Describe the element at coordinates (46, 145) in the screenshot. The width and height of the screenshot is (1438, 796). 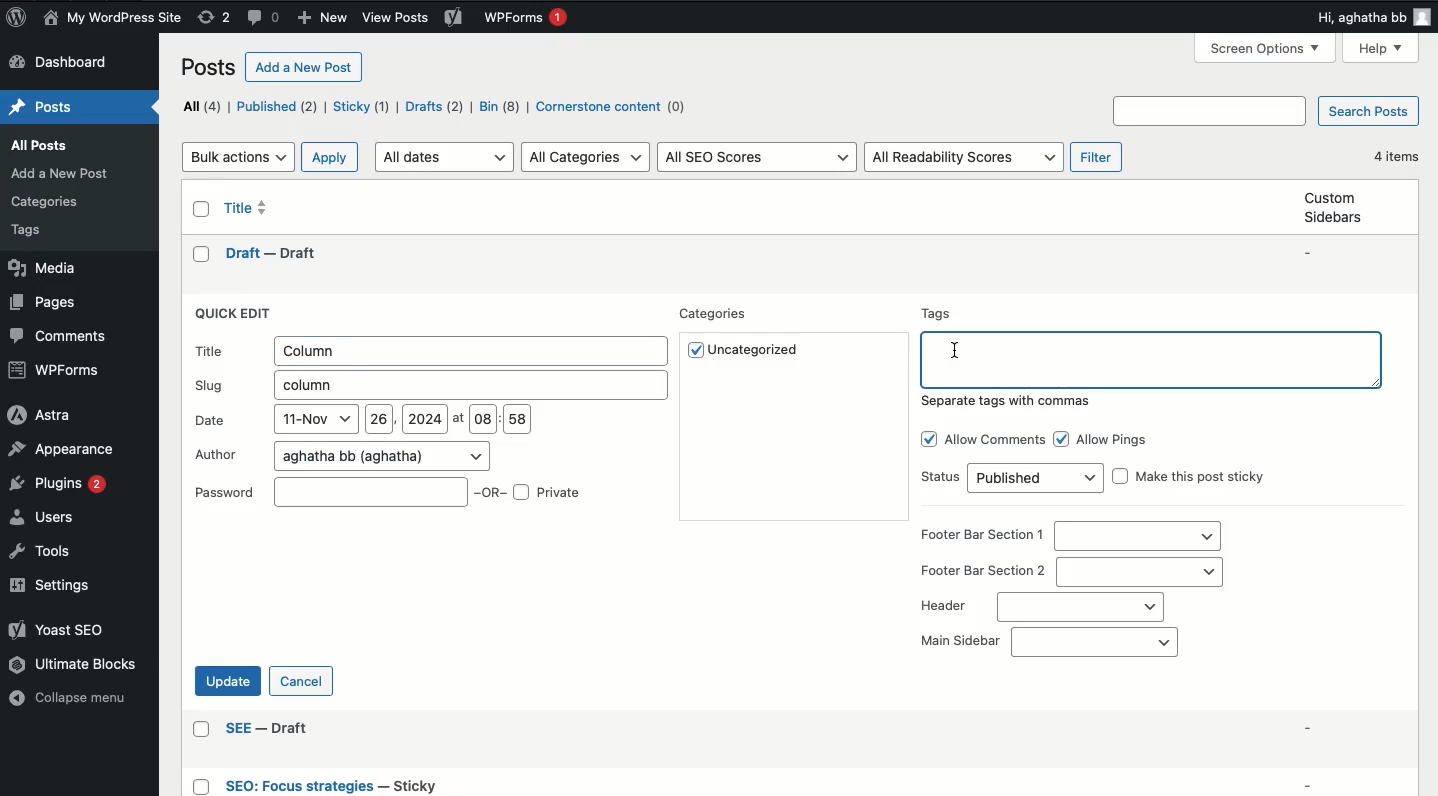
I see `Posts` at that location.